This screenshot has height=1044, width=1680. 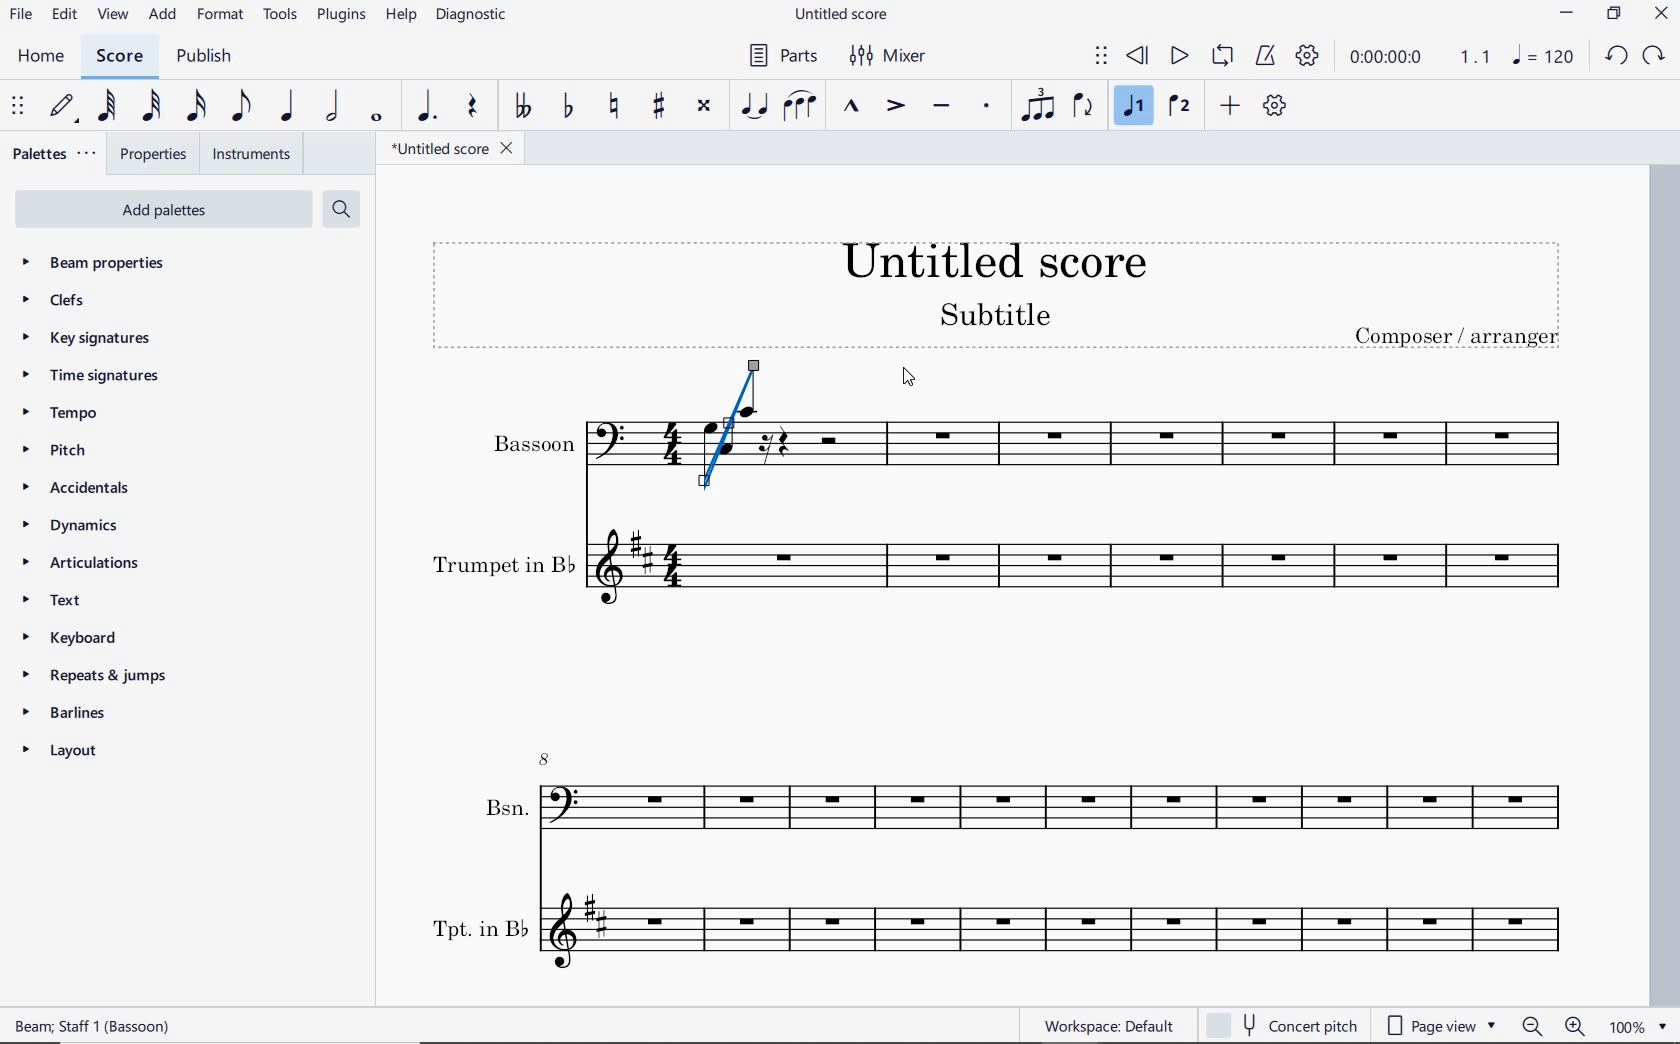 What do you see at coordinates (552, 442) in the screenshot?
I see `Bassoon` at bounding box center [552, 442].